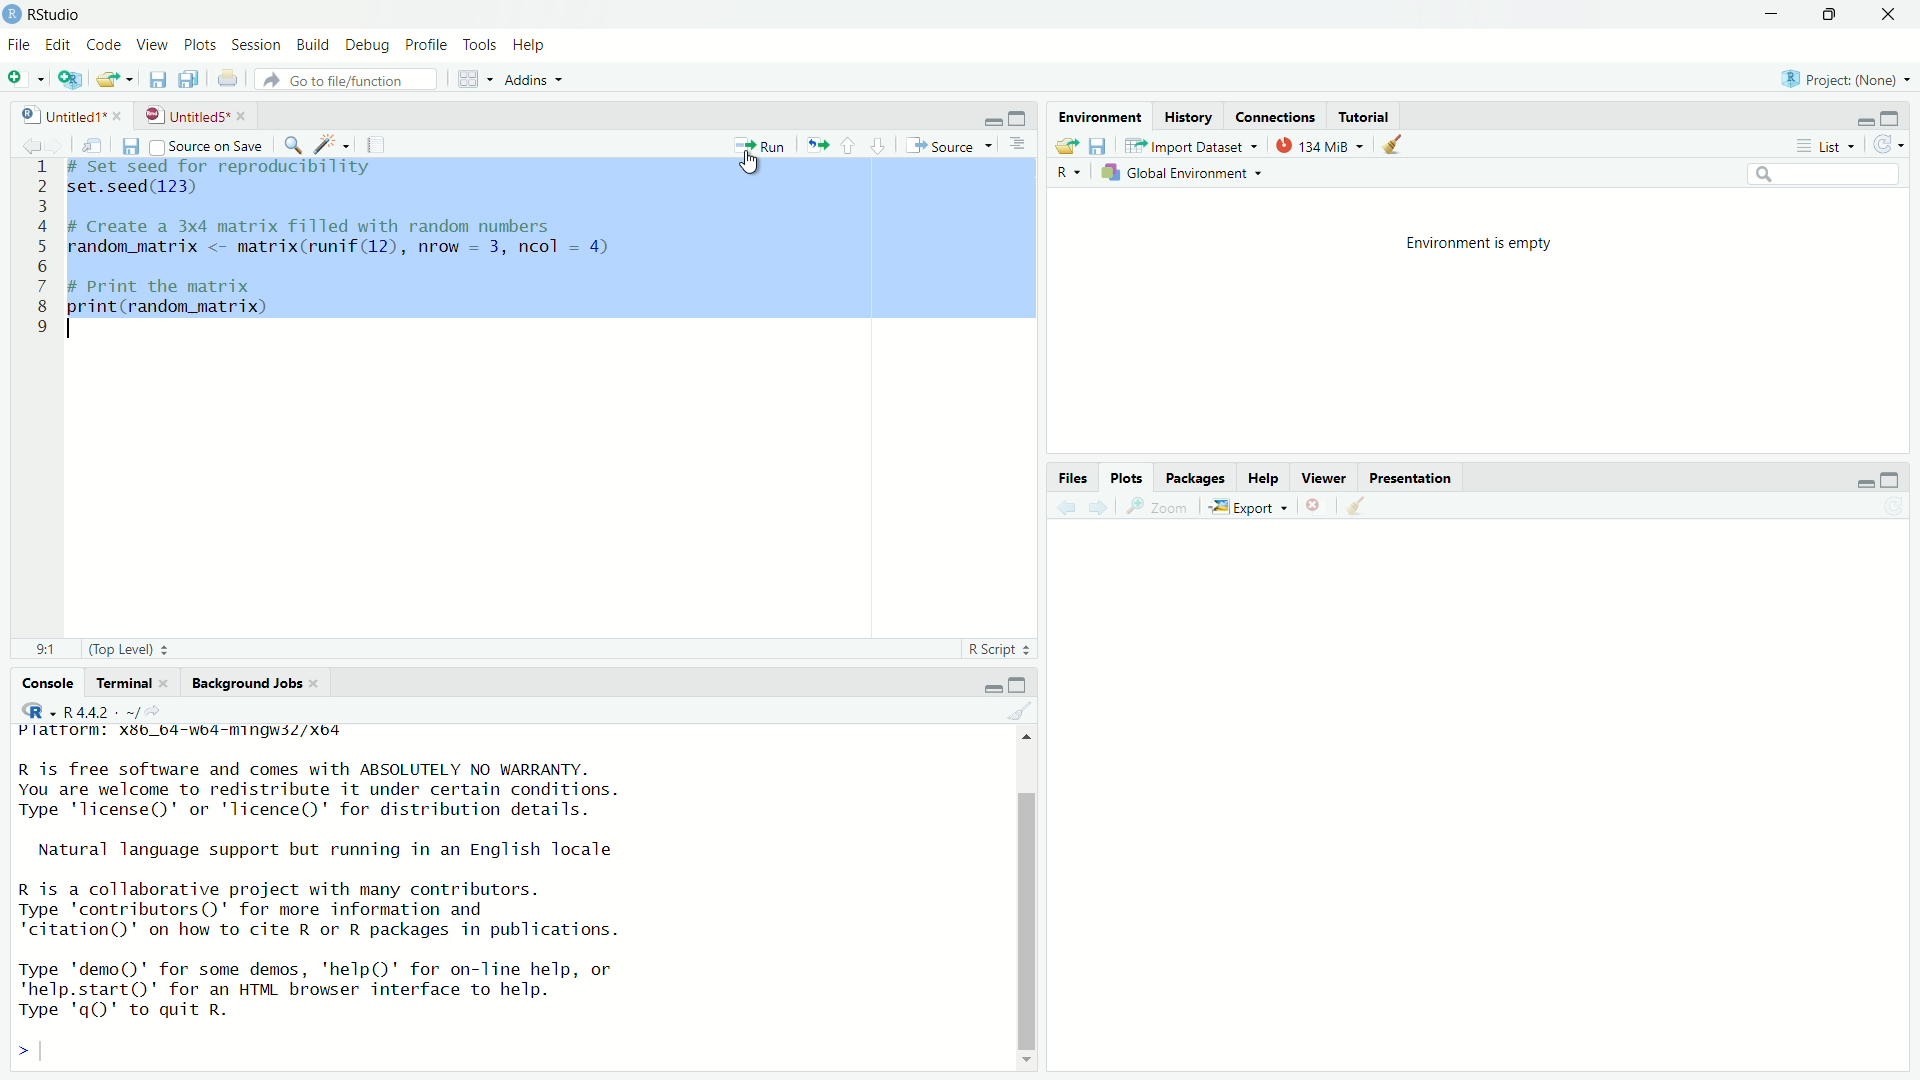 This screenshot has width=1920, height=1080. I want to click on search, so click(296, 141).